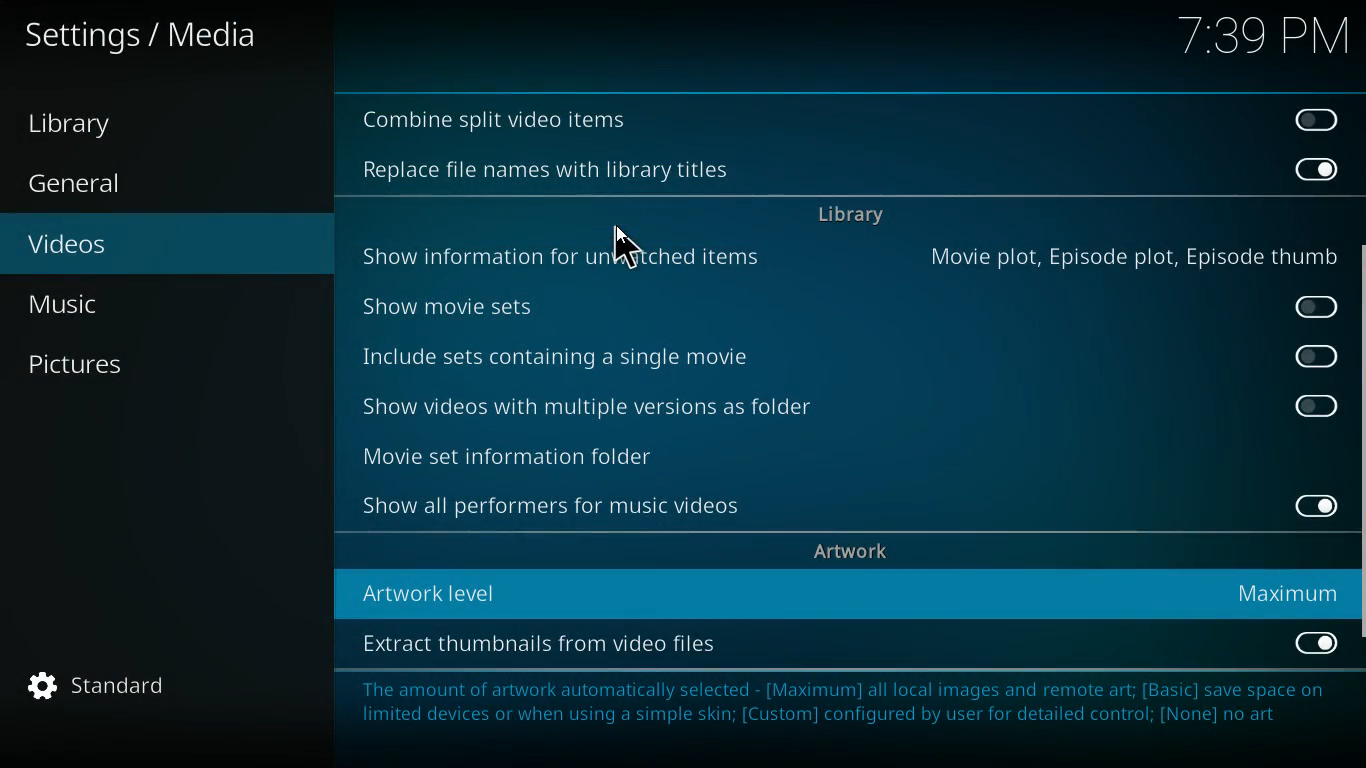 This screenshot has height=768, width=1366. I want to click on Replace file names with library titles, so click(546, 171).